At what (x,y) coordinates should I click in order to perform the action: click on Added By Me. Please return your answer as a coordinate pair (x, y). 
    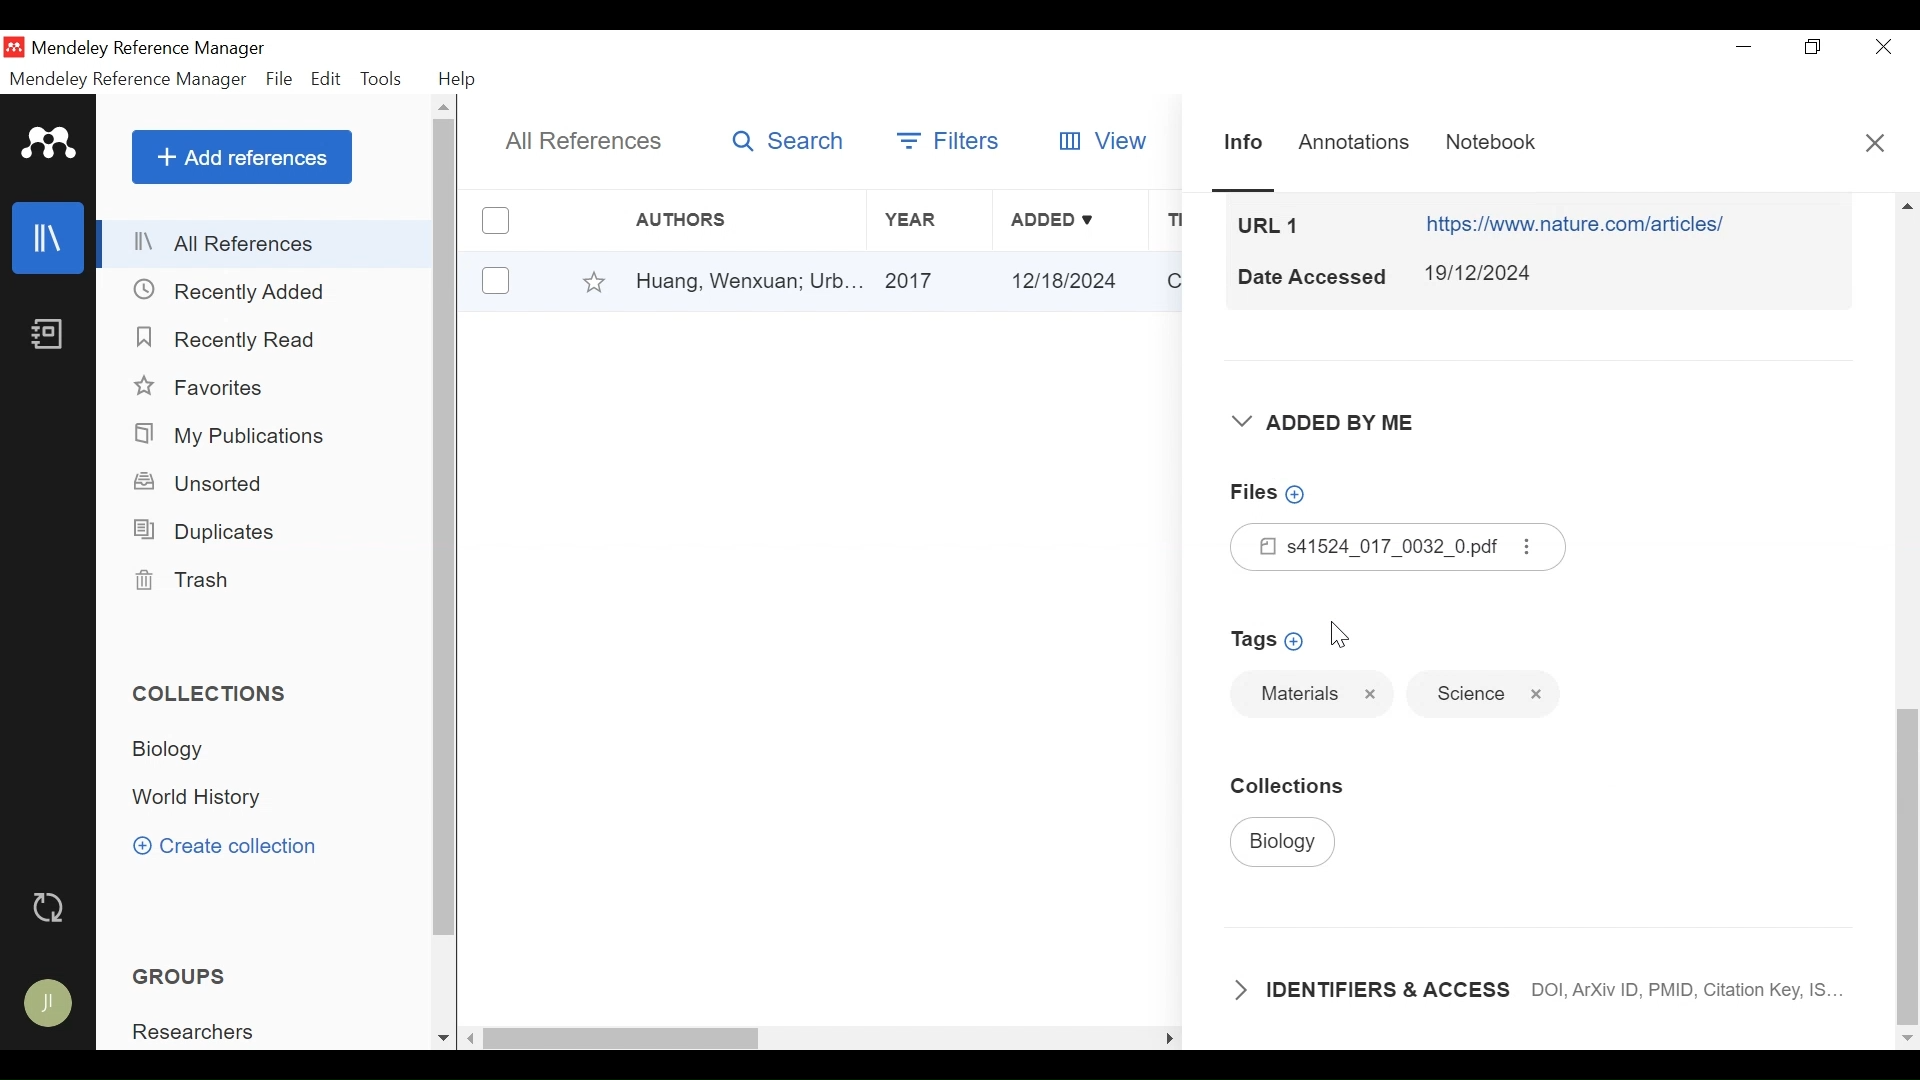
    Looking at the image, I should click on (1323, 424).